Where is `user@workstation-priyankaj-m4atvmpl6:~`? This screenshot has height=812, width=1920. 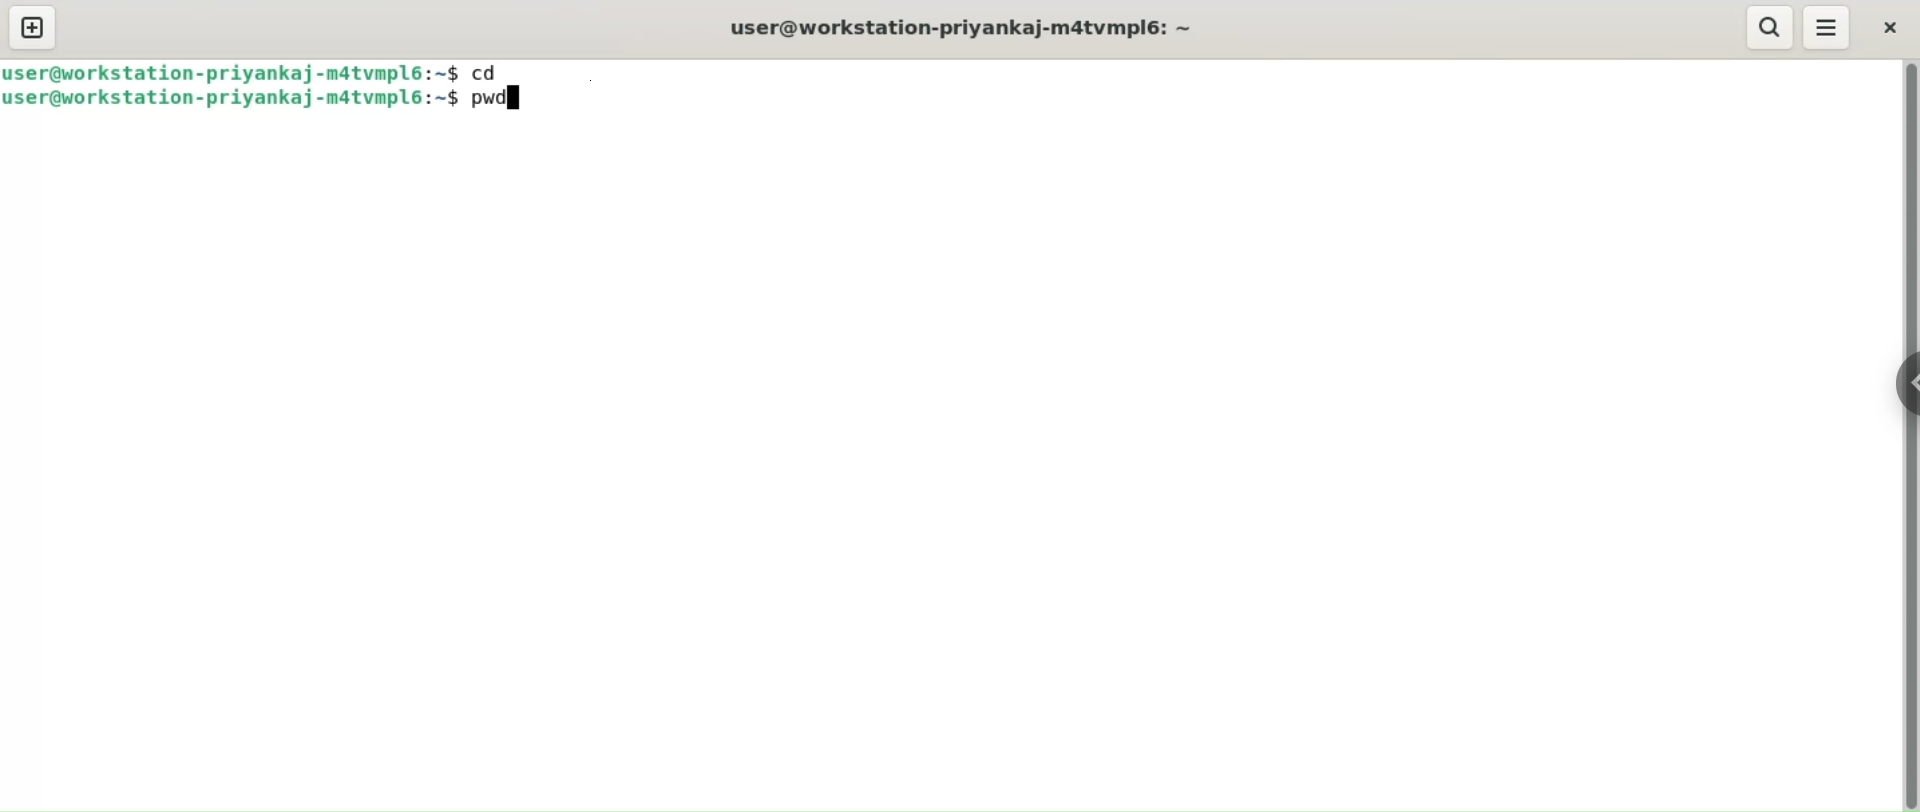 user@workstation-priyankaj-m4atvmpl6:~ is located at coordinates (969, 28).